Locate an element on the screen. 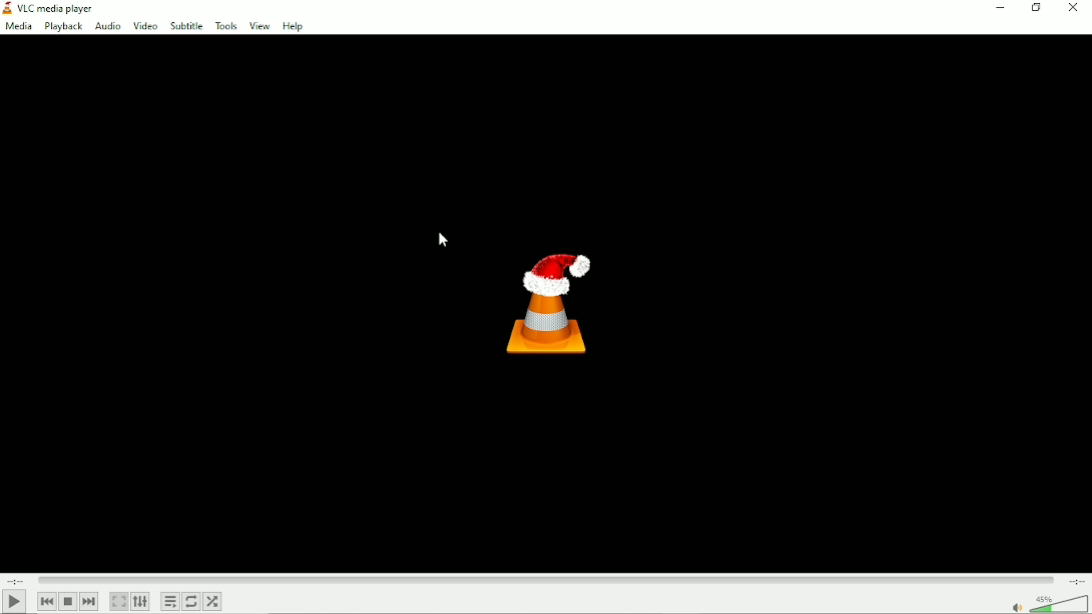 This screenshot has height=614, width=1092. Media is located at coordinates (18, 26).